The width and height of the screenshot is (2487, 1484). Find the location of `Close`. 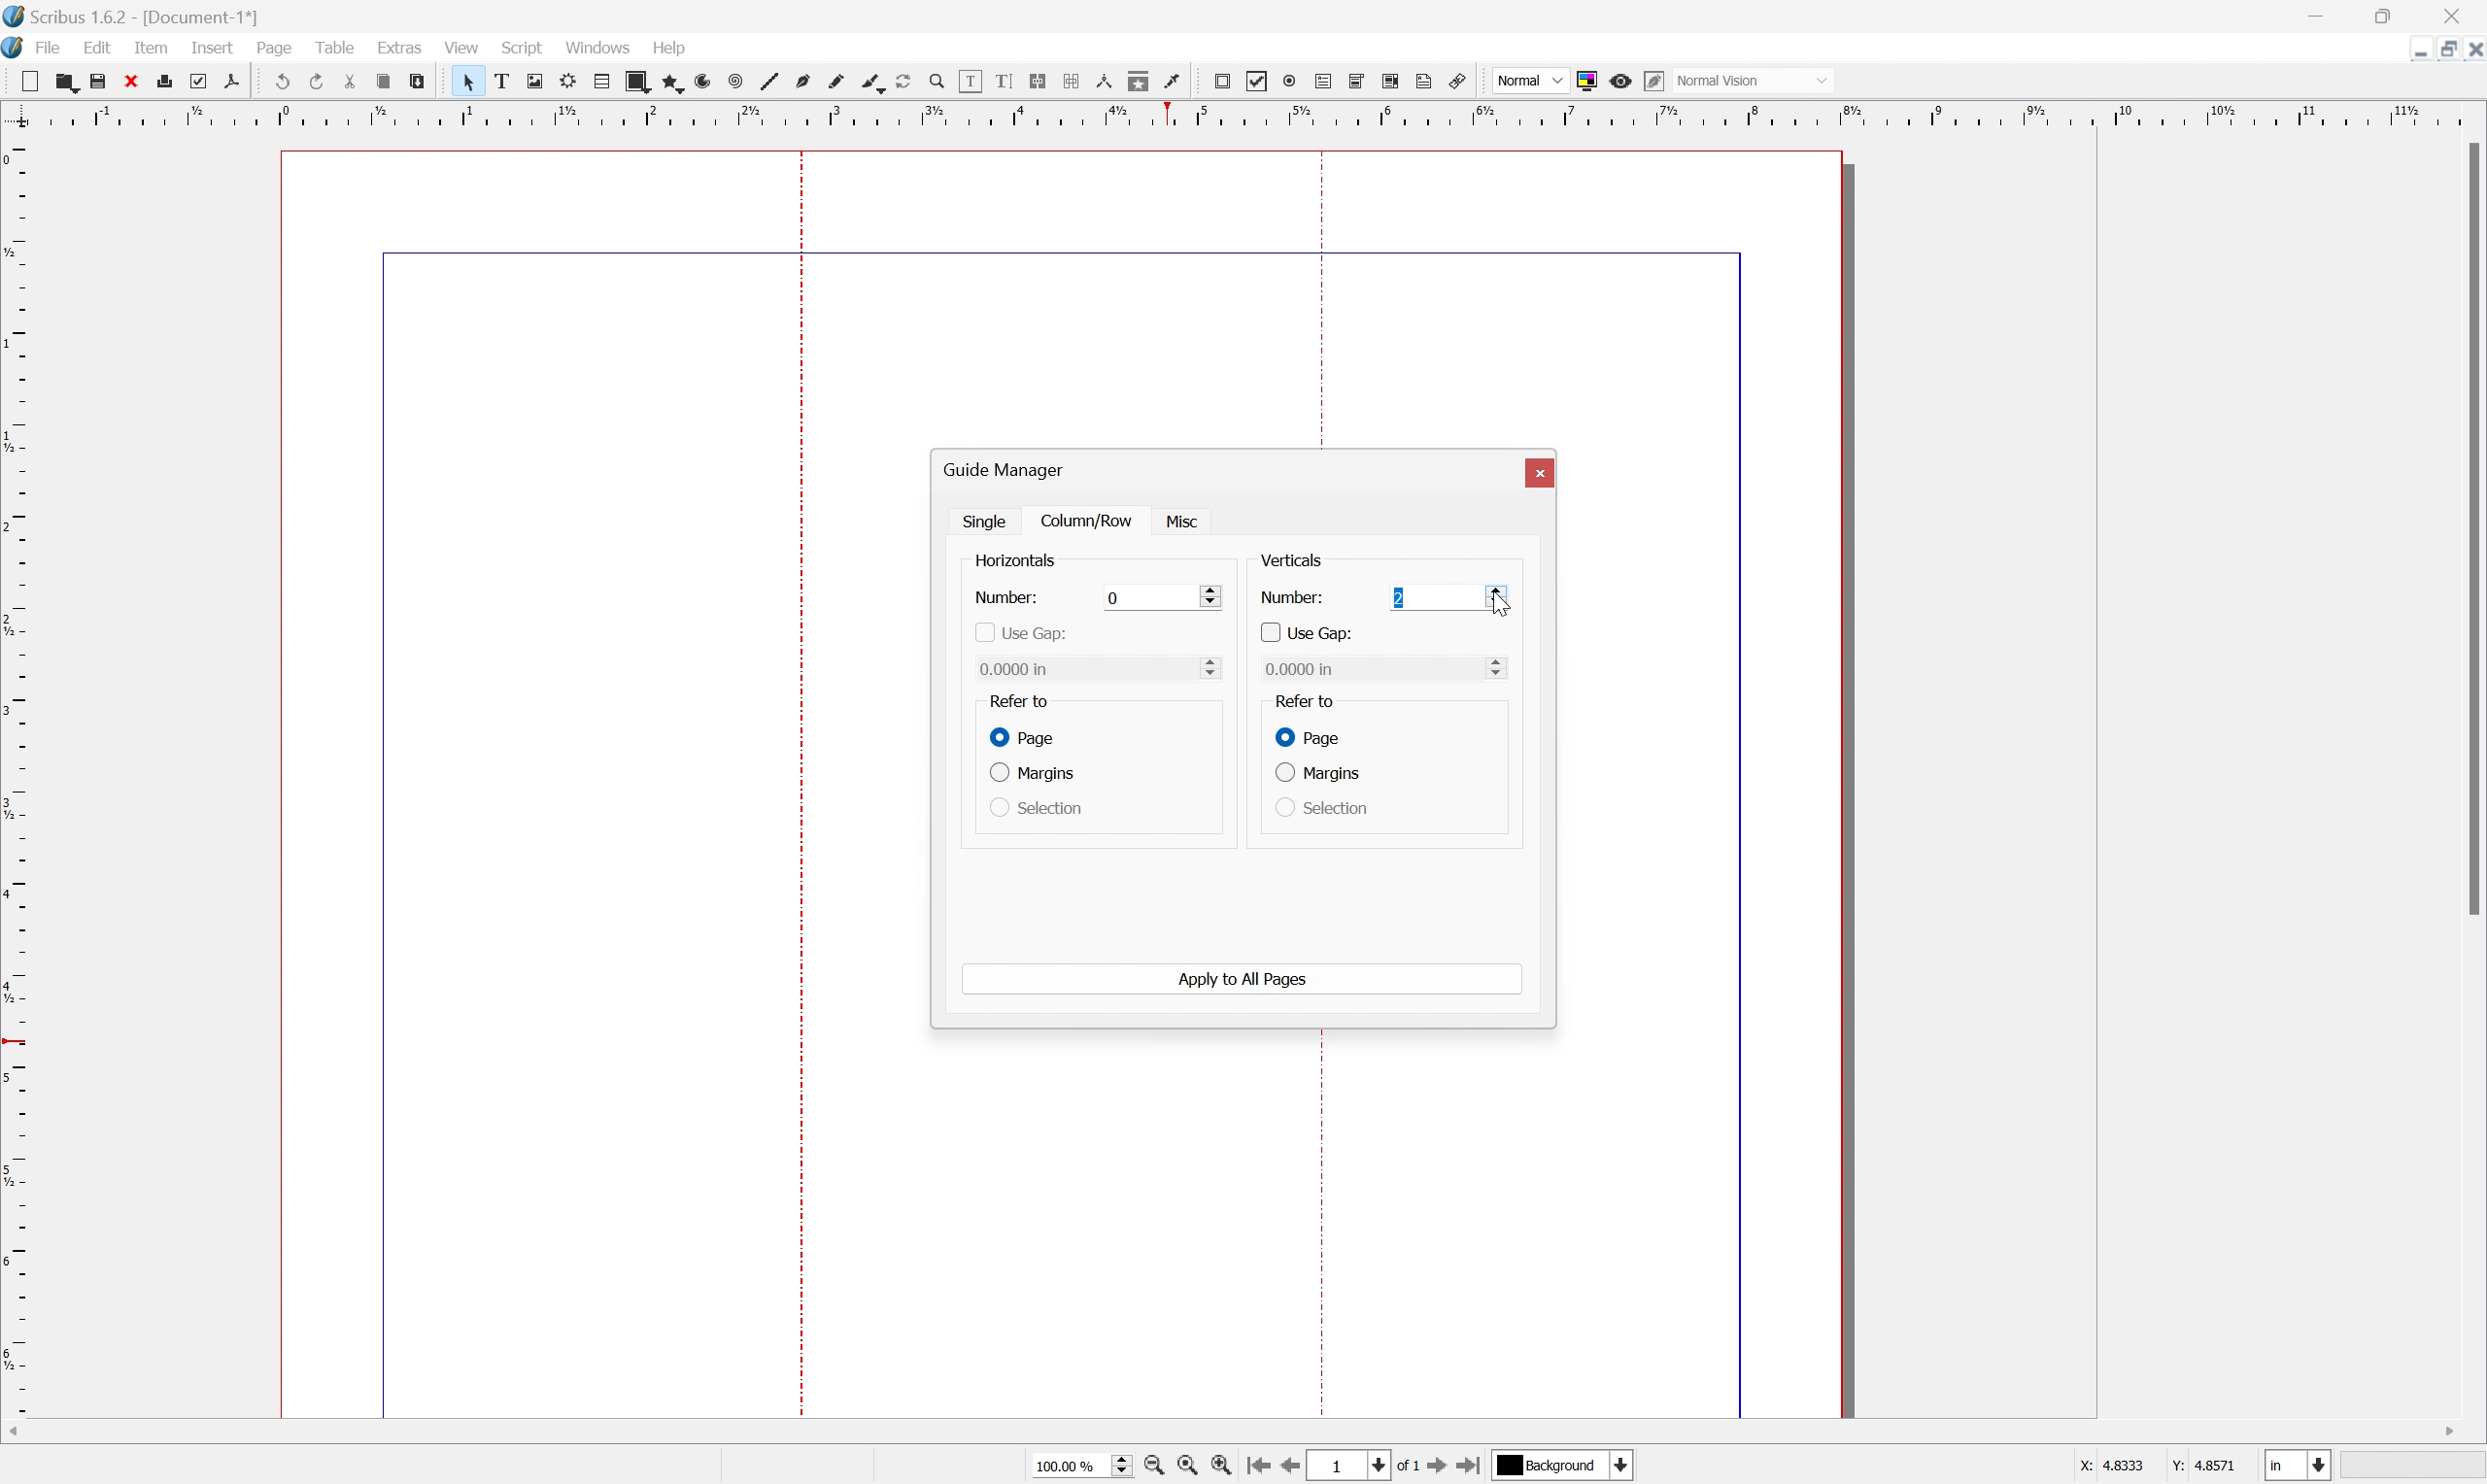

Close is located at coordinates (1540, 474).